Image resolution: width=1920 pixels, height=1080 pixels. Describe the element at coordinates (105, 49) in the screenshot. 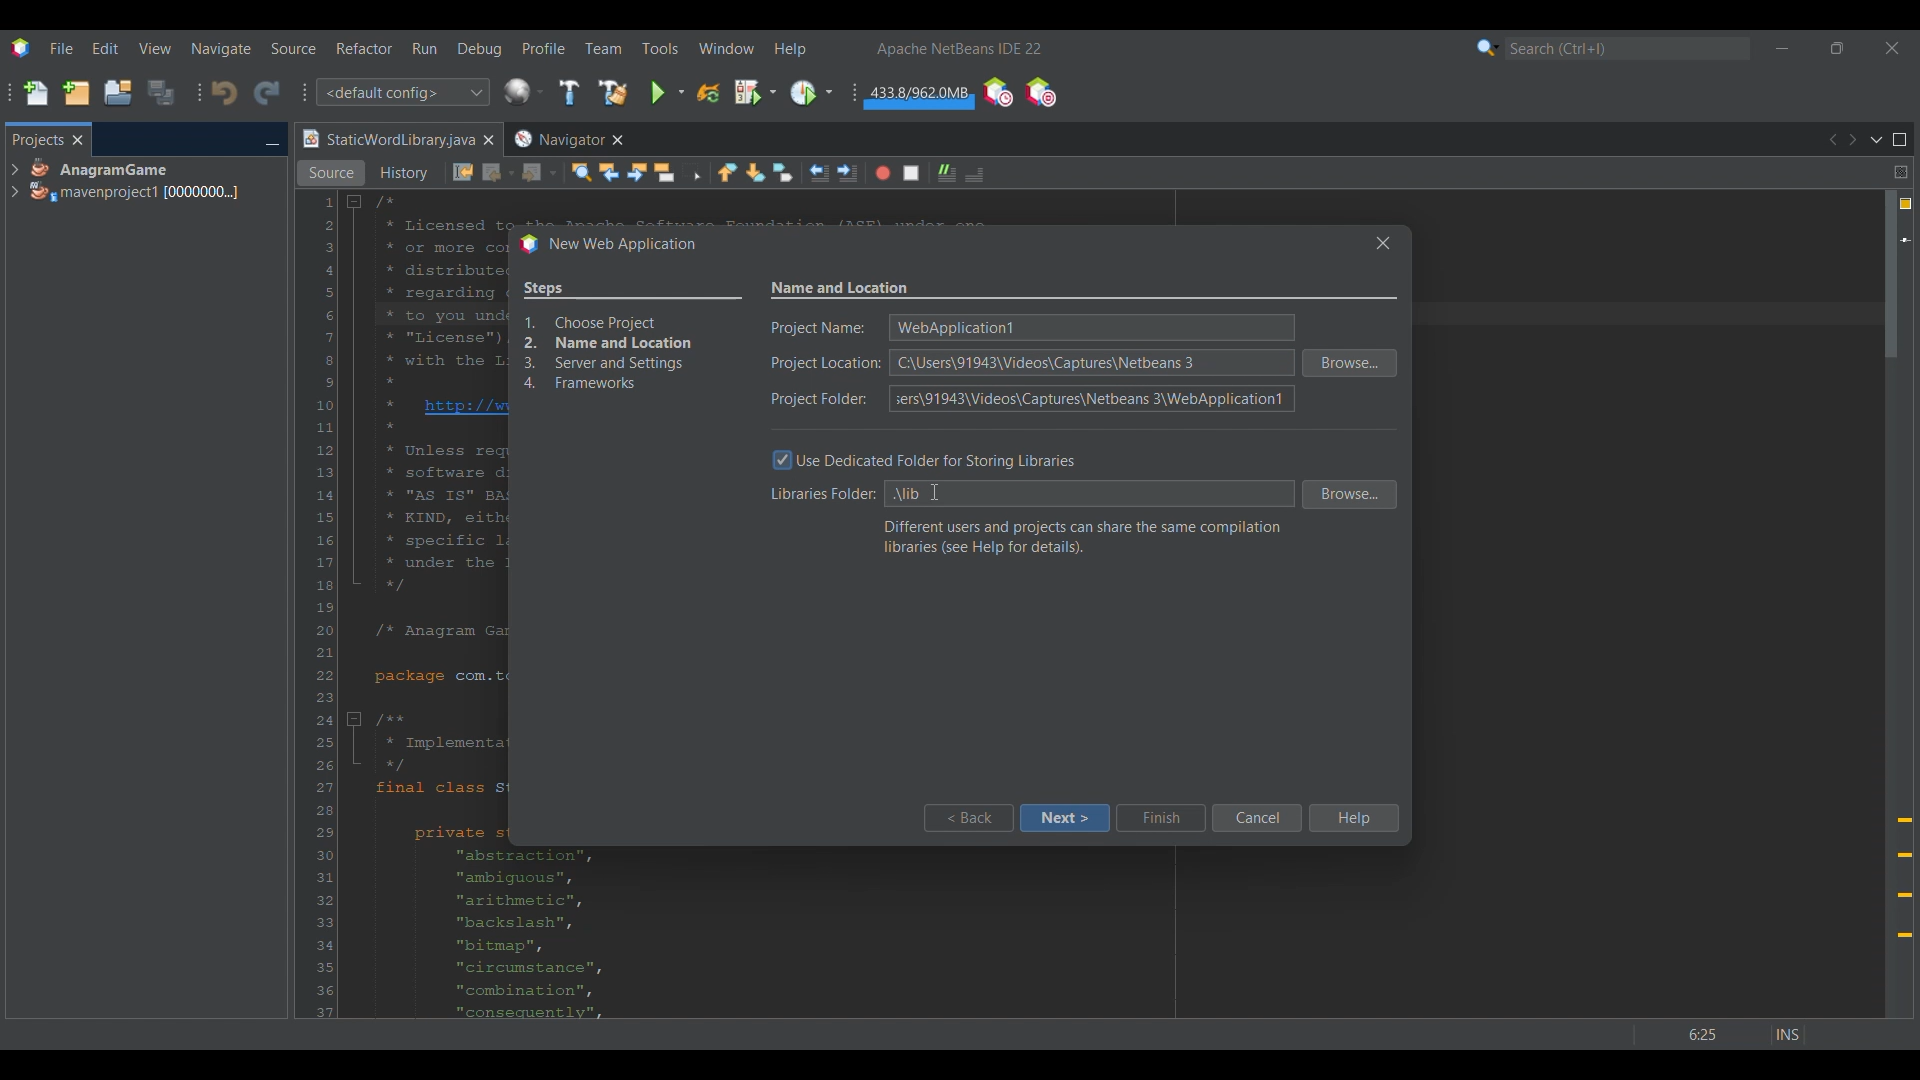

I see `Edit menu` at that location.